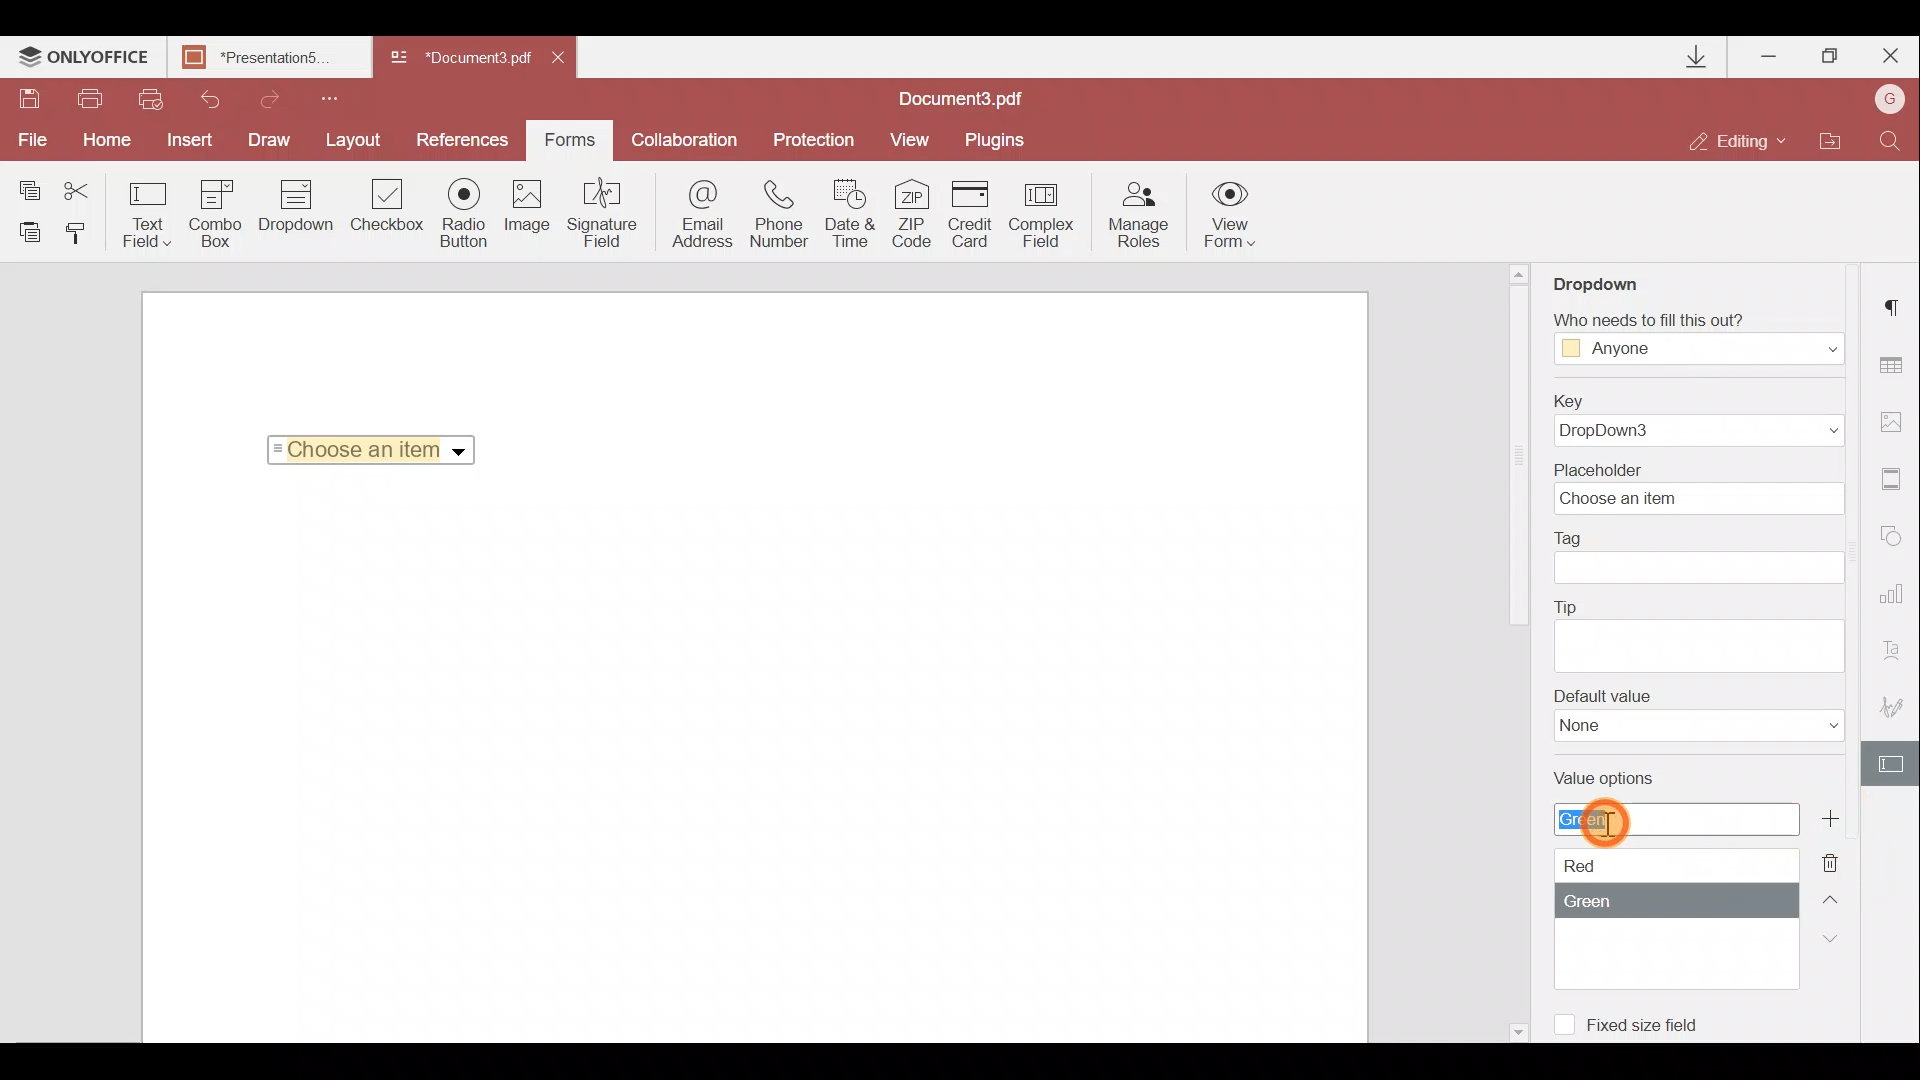  Describe the element at coordinates (1708, 559) in the screenshot. I see `Tag` at that location.